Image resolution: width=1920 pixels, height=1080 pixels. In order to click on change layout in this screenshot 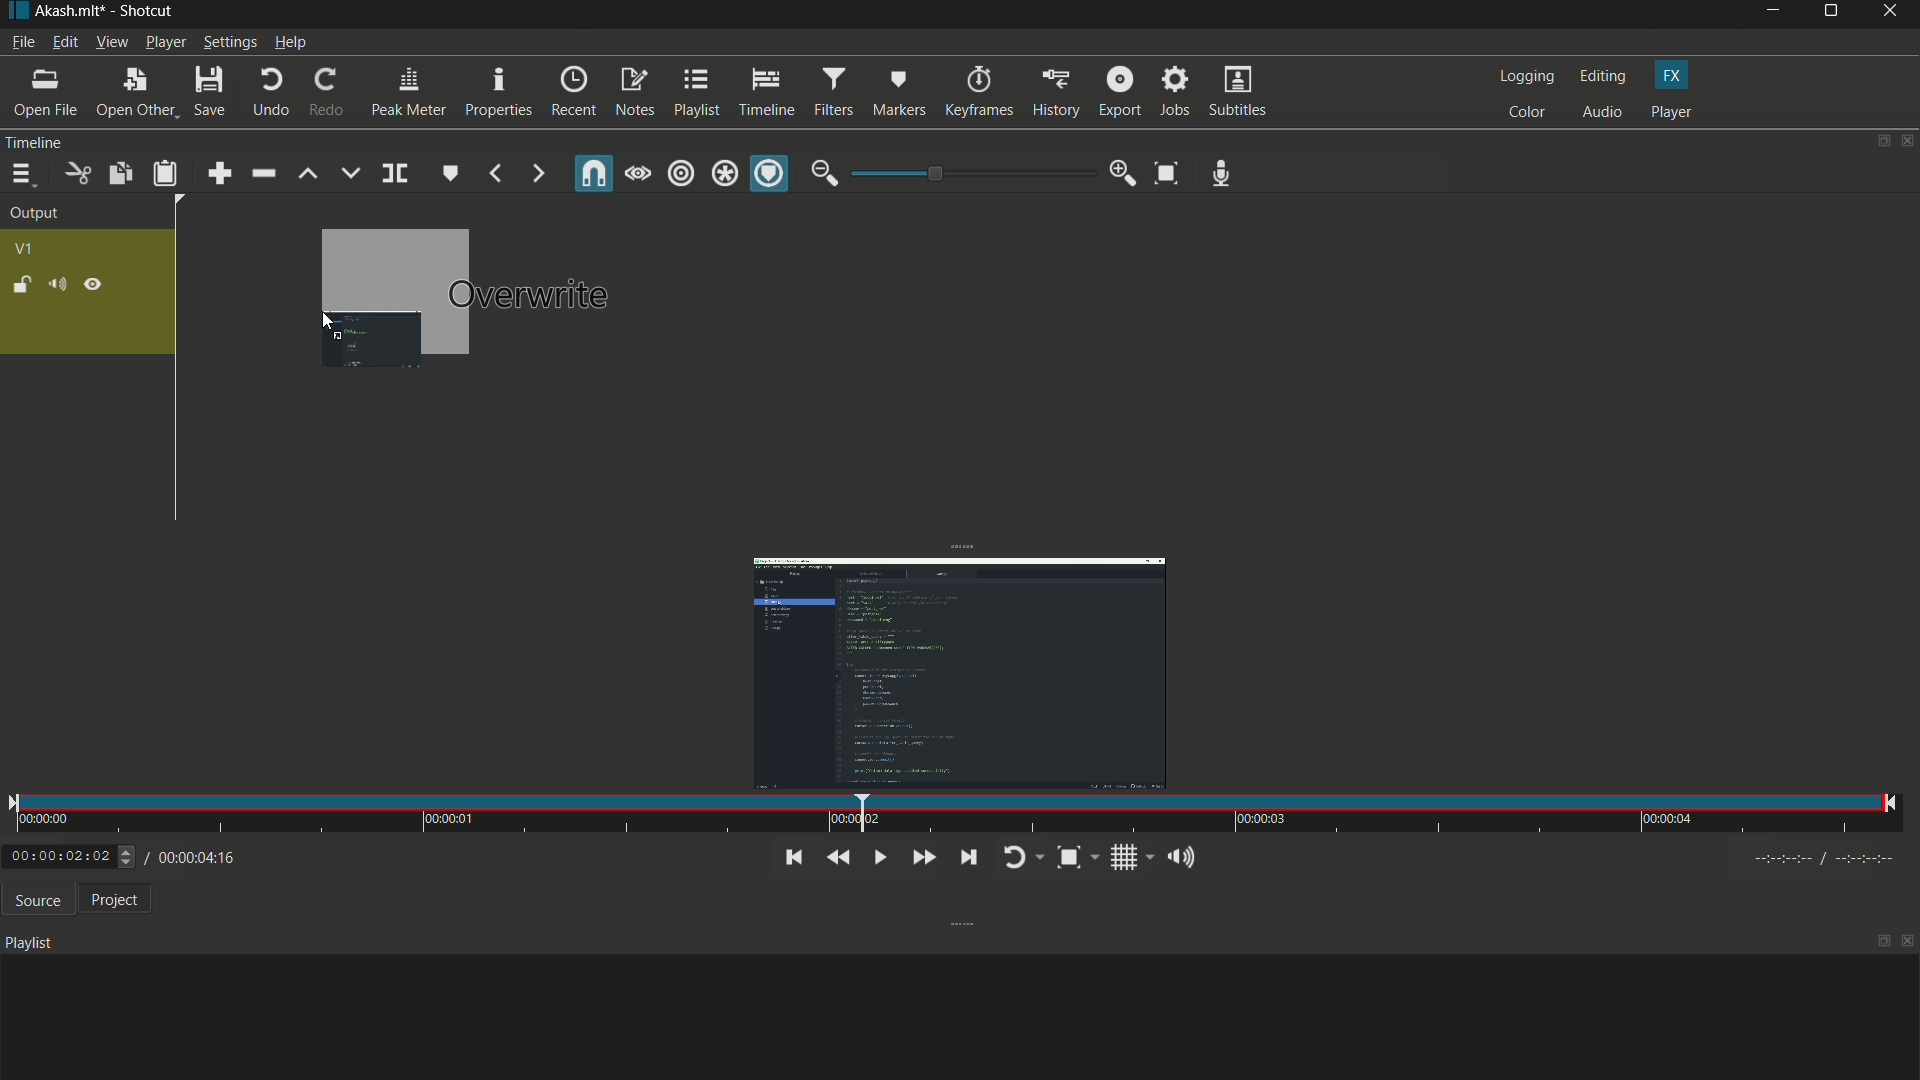, I will do `click(1877, 141)`.